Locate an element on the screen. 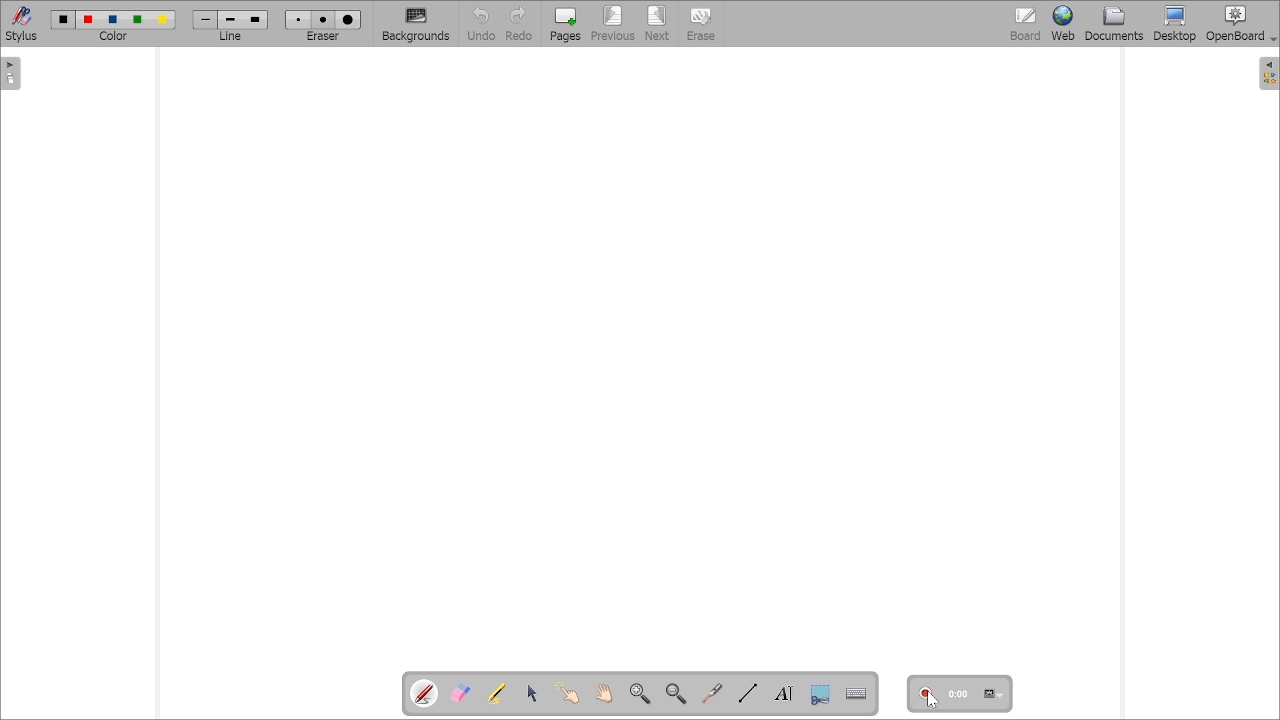 The width and height of the screenshot is (1280, 720).  is located at coordinates (1177, 23).